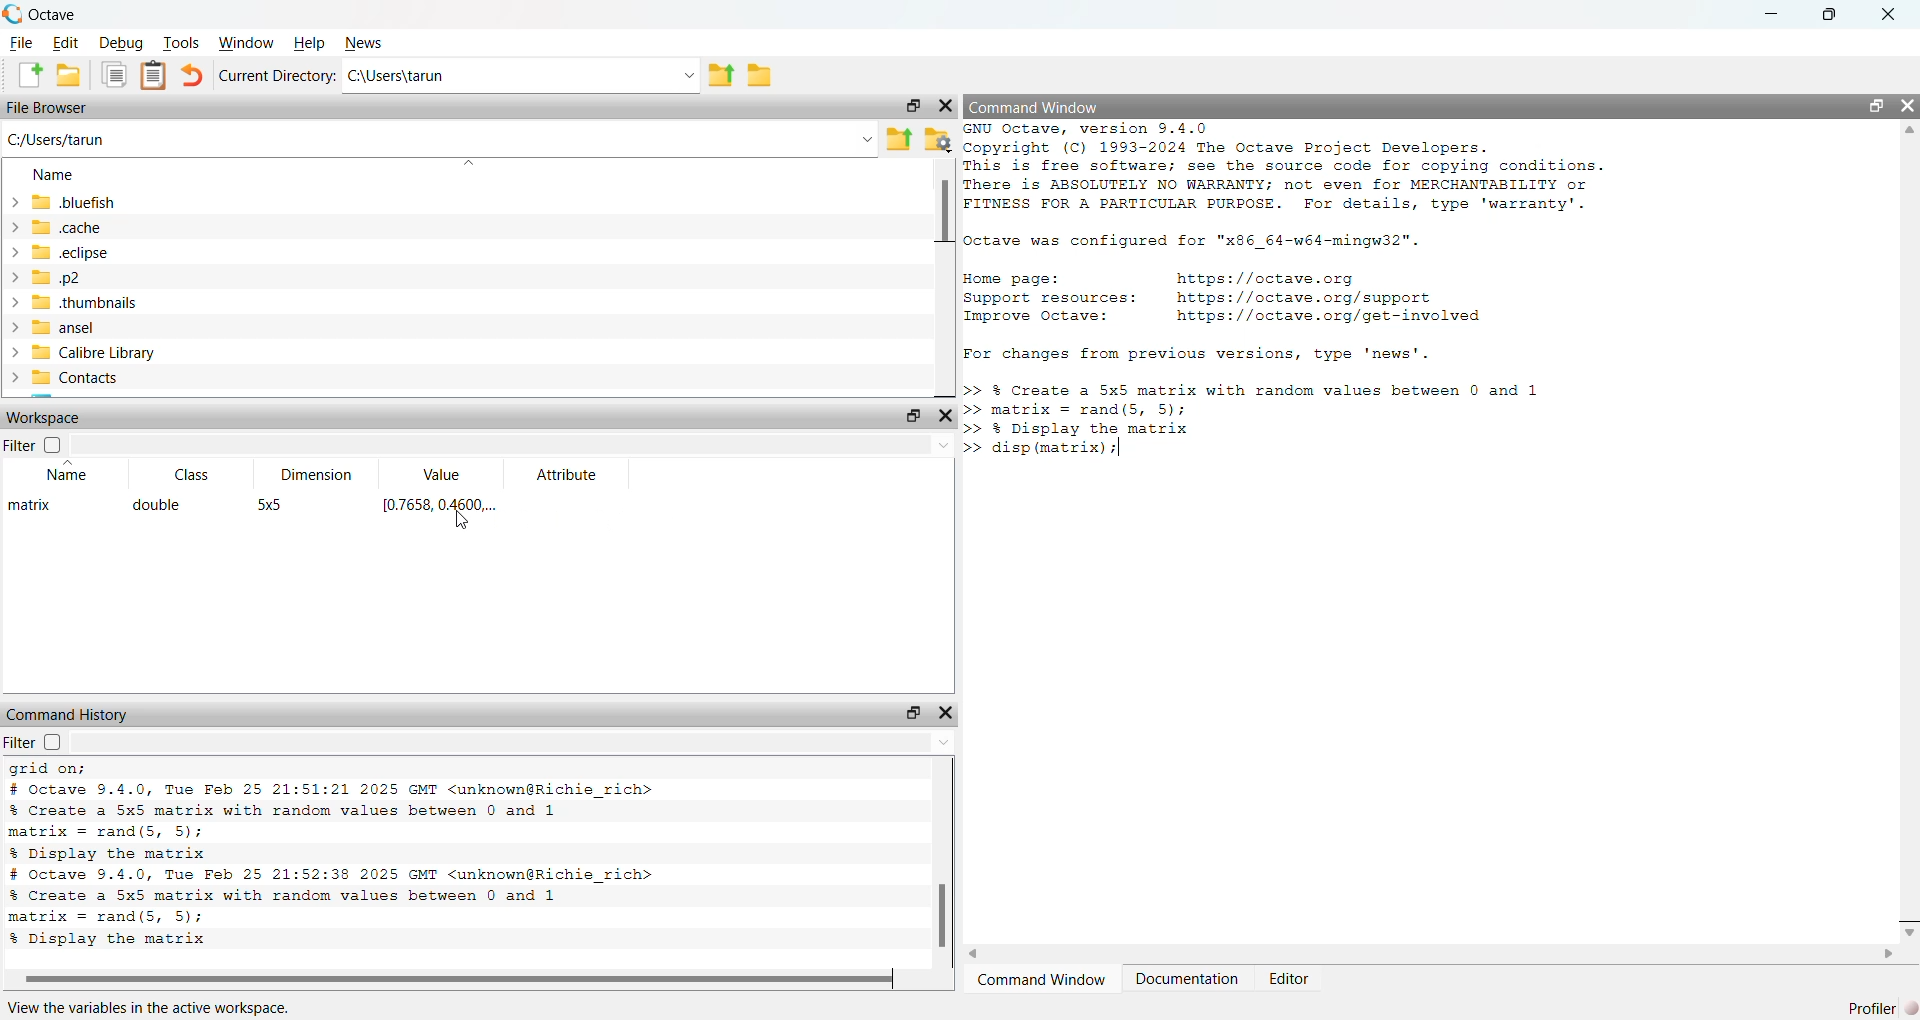  What do you see at coordinates (905, 418) in the screenshot?
I see `maximise` at bounding box center [905, 418].